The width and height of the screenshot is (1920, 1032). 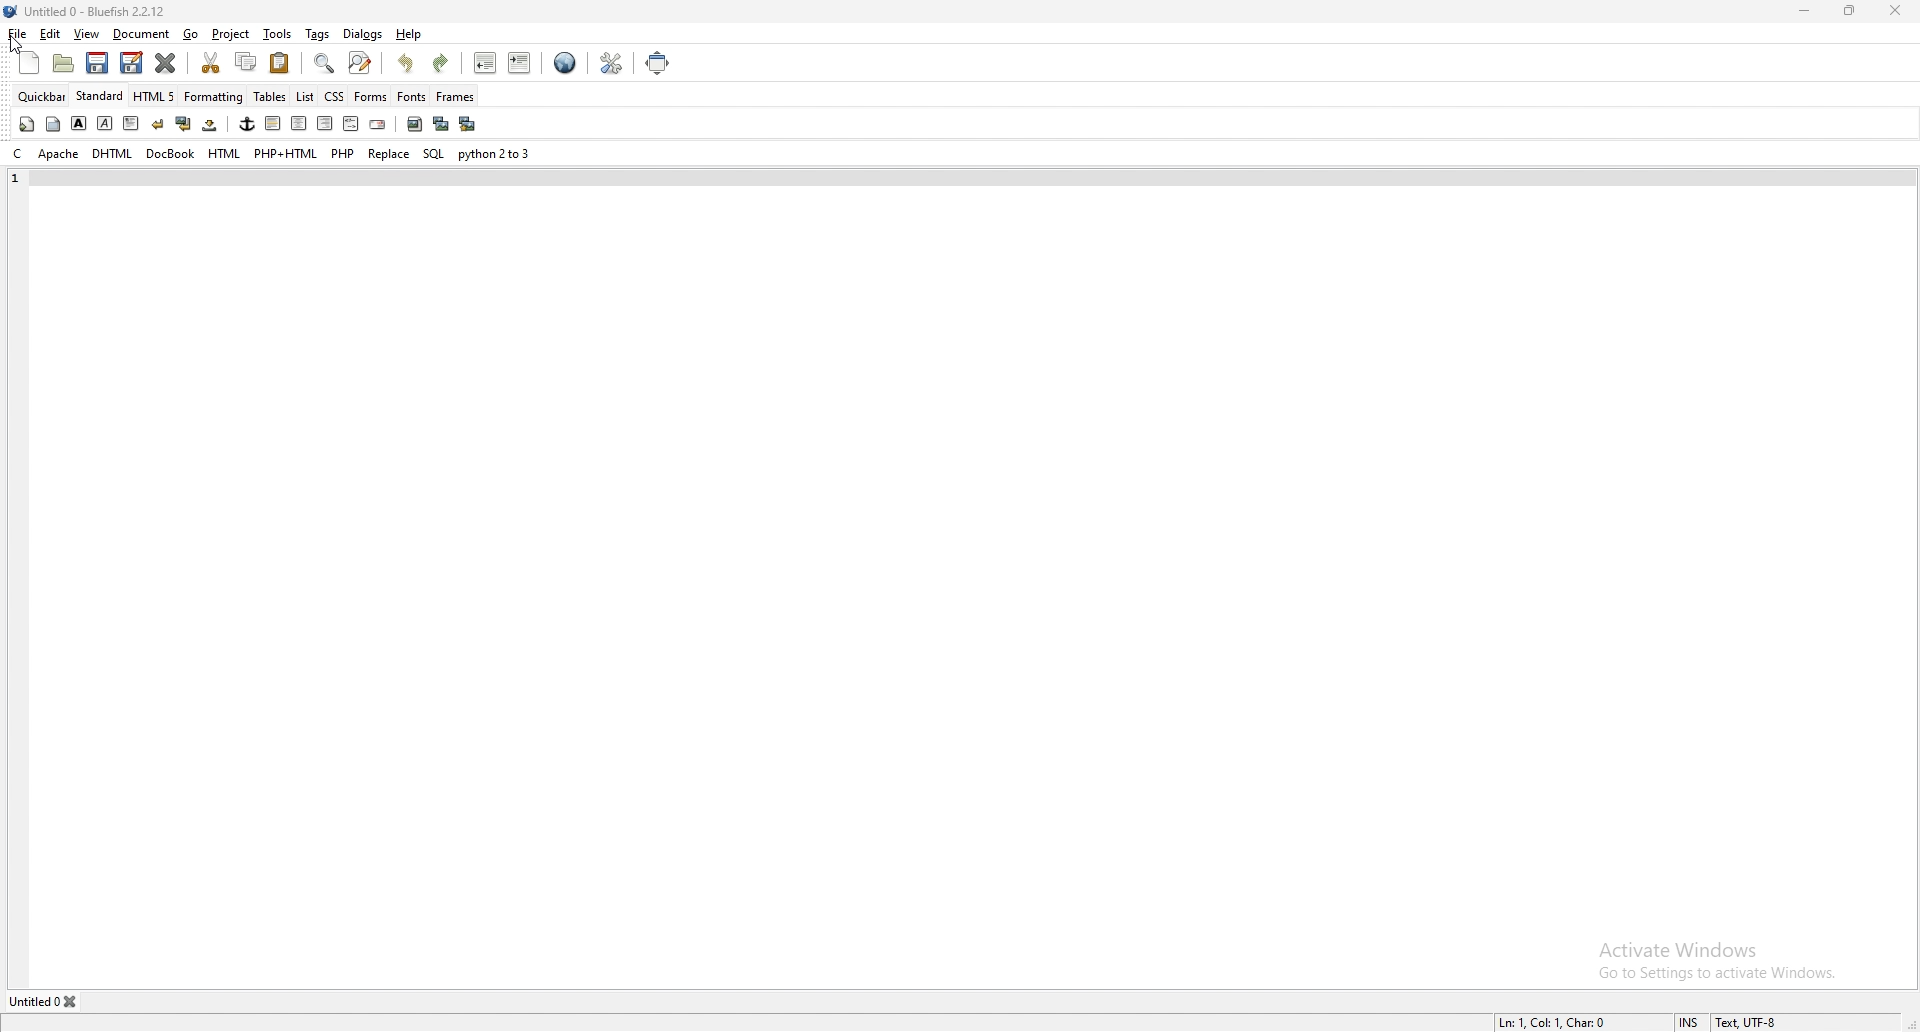 I want to click on show find bar, so click(x=326, y=63).